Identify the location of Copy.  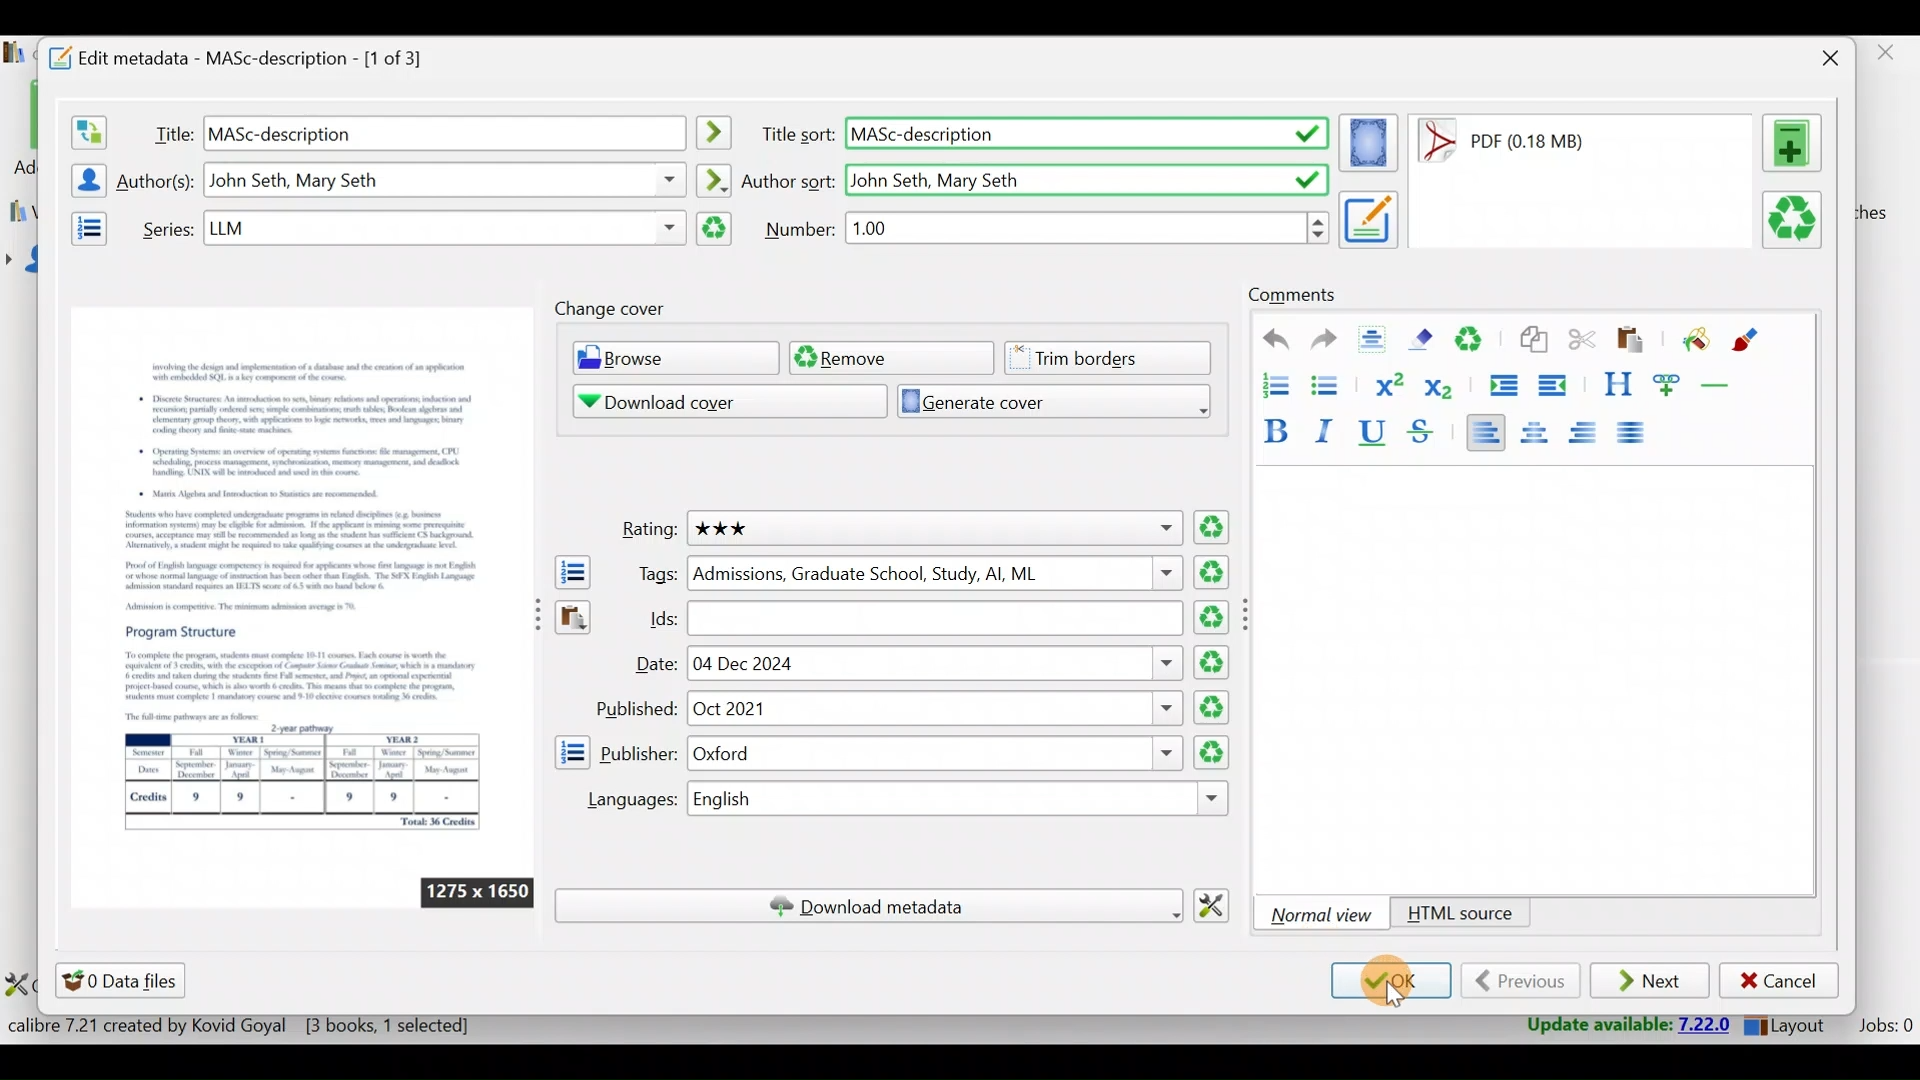
(1532, 341).